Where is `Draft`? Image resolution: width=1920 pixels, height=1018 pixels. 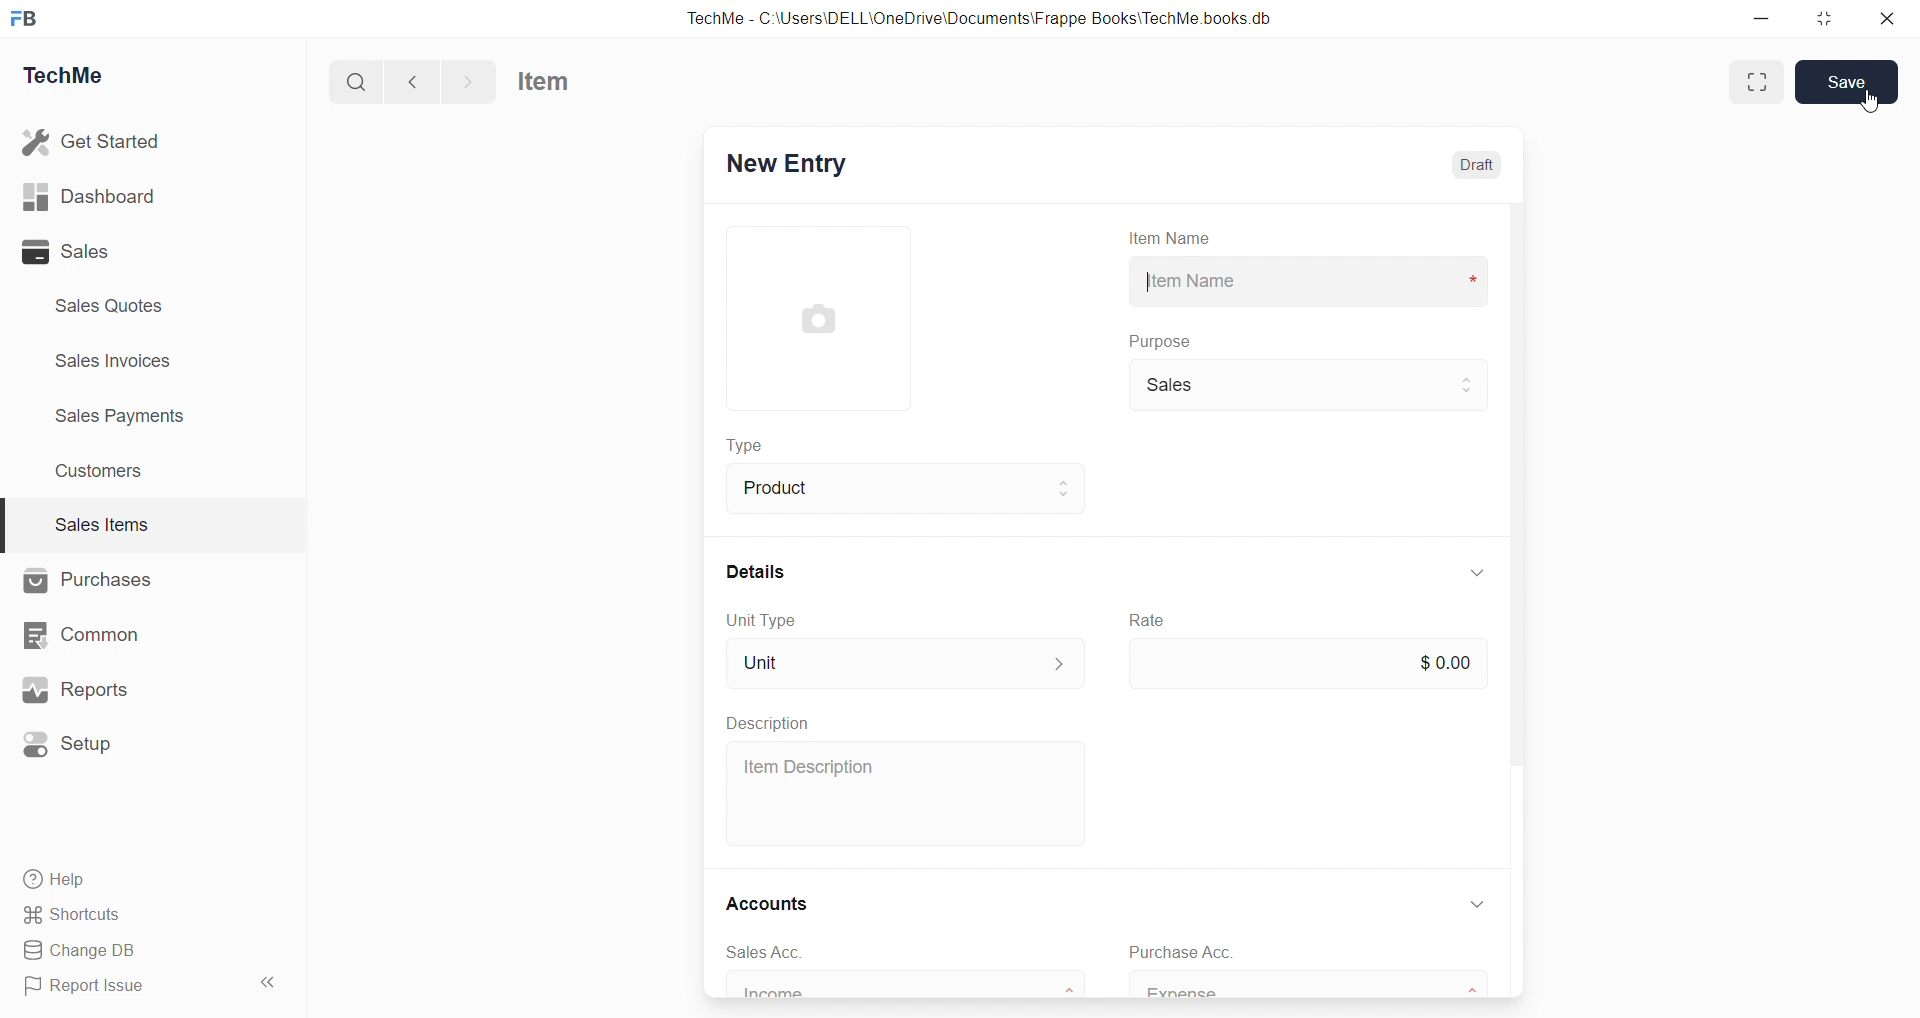 Draft is located at coordinates (1478, 164).